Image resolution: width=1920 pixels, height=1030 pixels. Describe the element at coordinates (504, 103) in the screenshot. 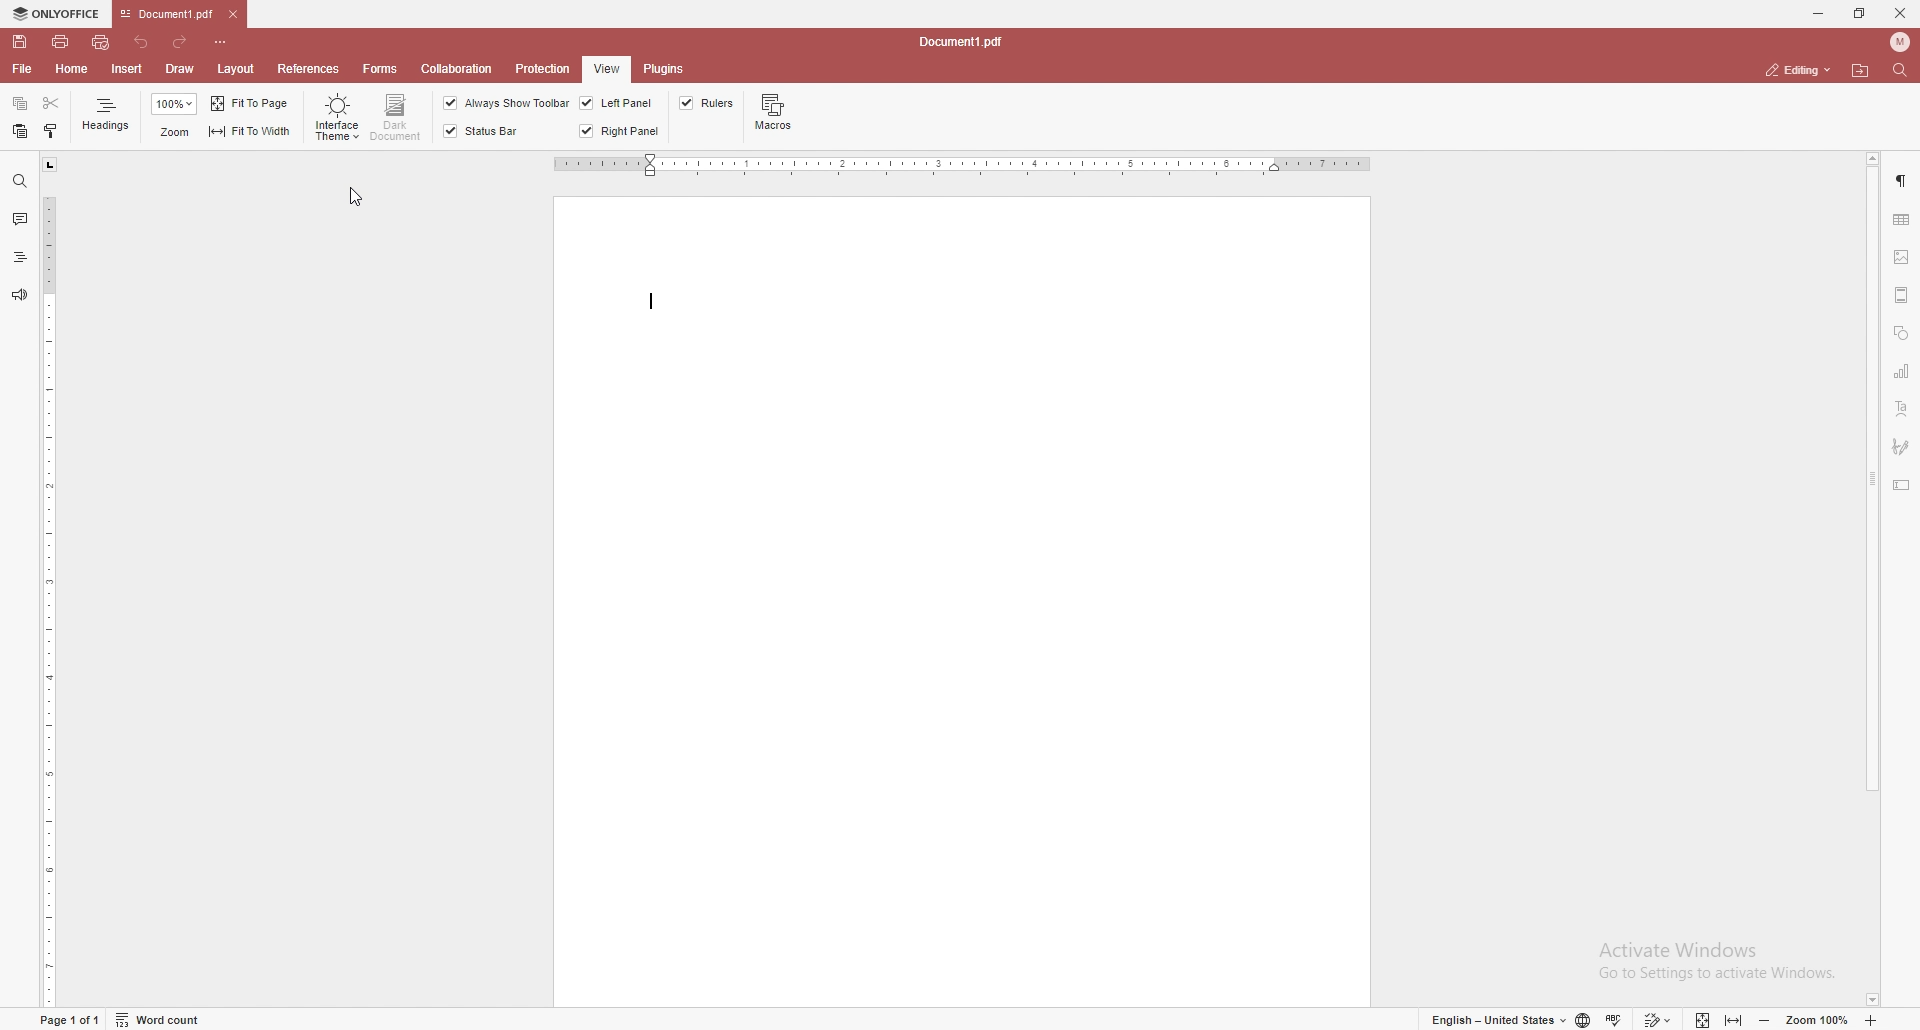

I see `always show toolbar` at that location.